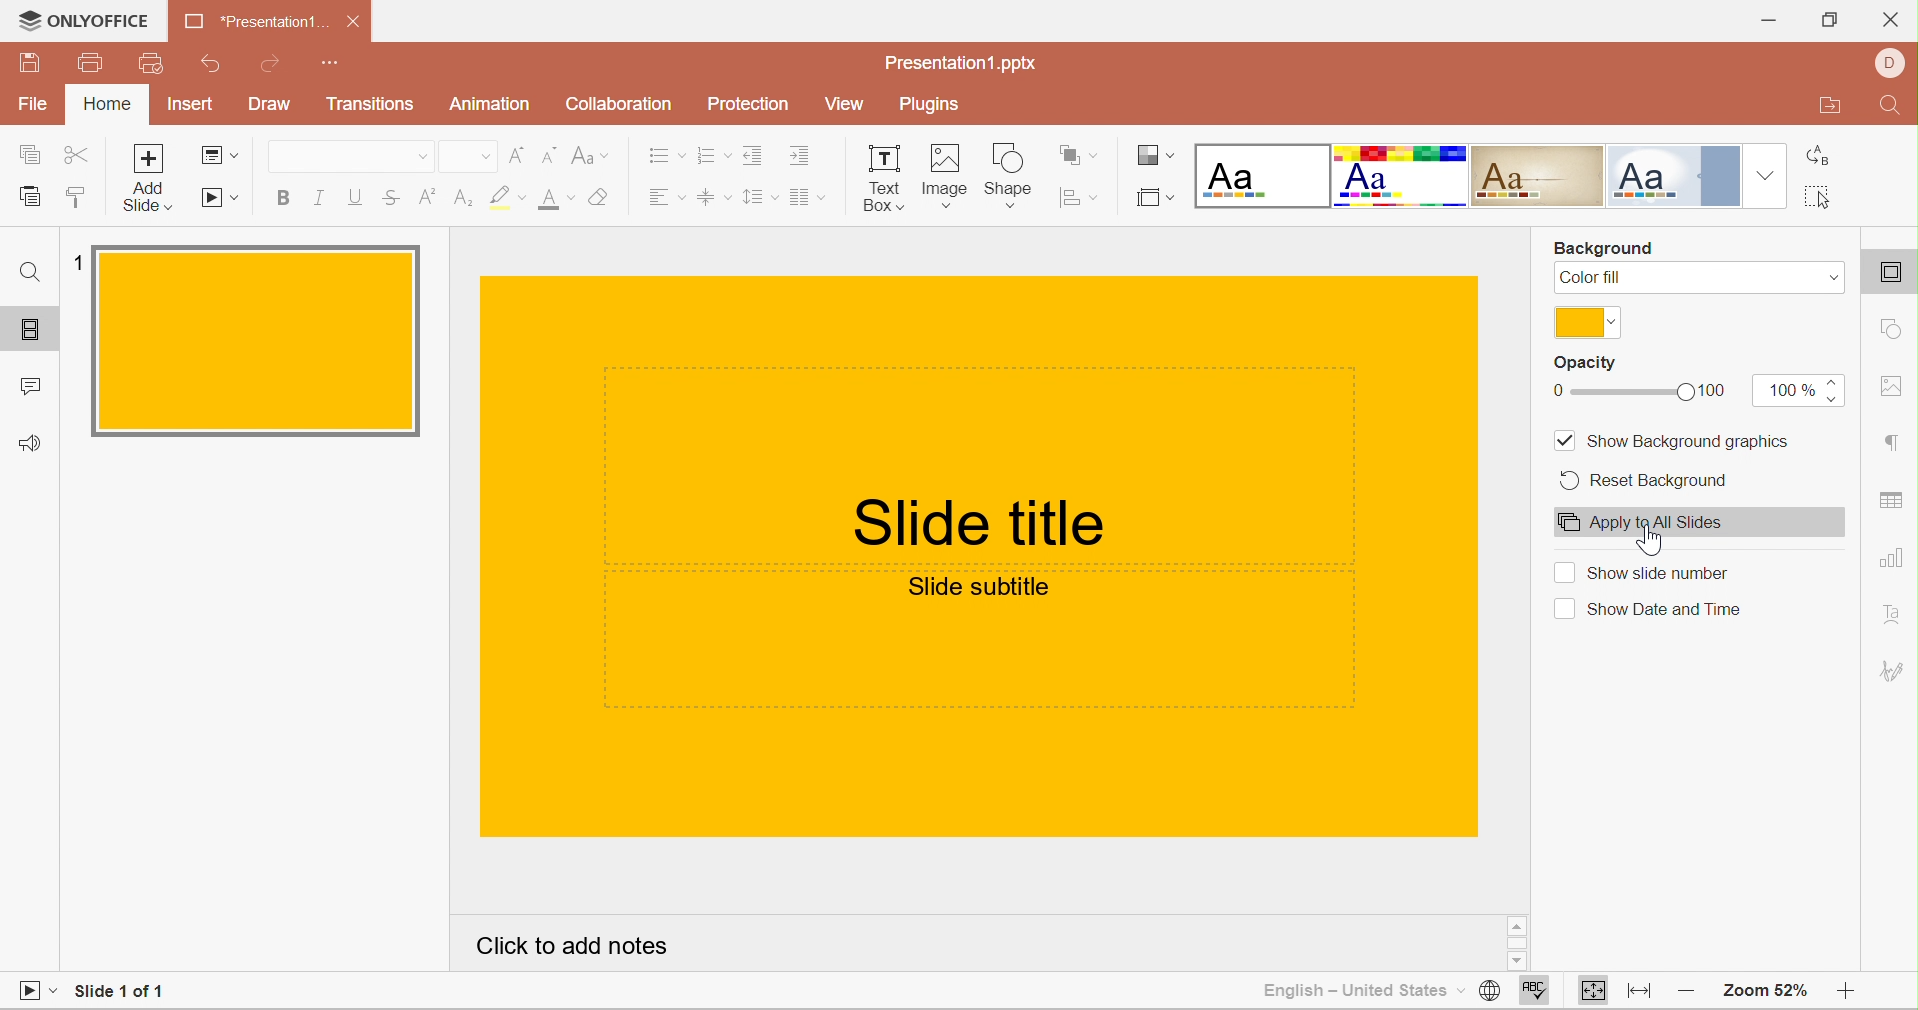  I want to click on Slides, so click(31, 330).